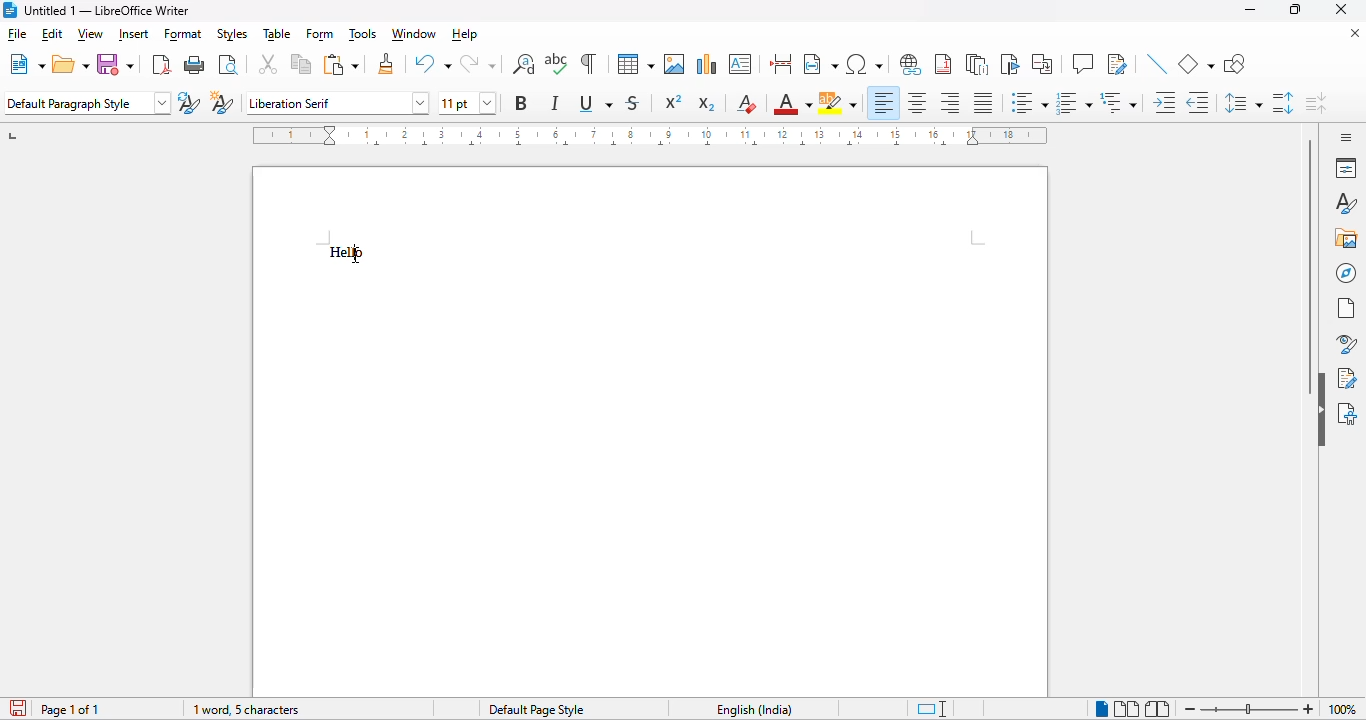 Image resolution: width=1366 pixels, height=720 pixels. Describe the element at coordinates (536, 710) in the screenshot. I see `Default page style` at that location.